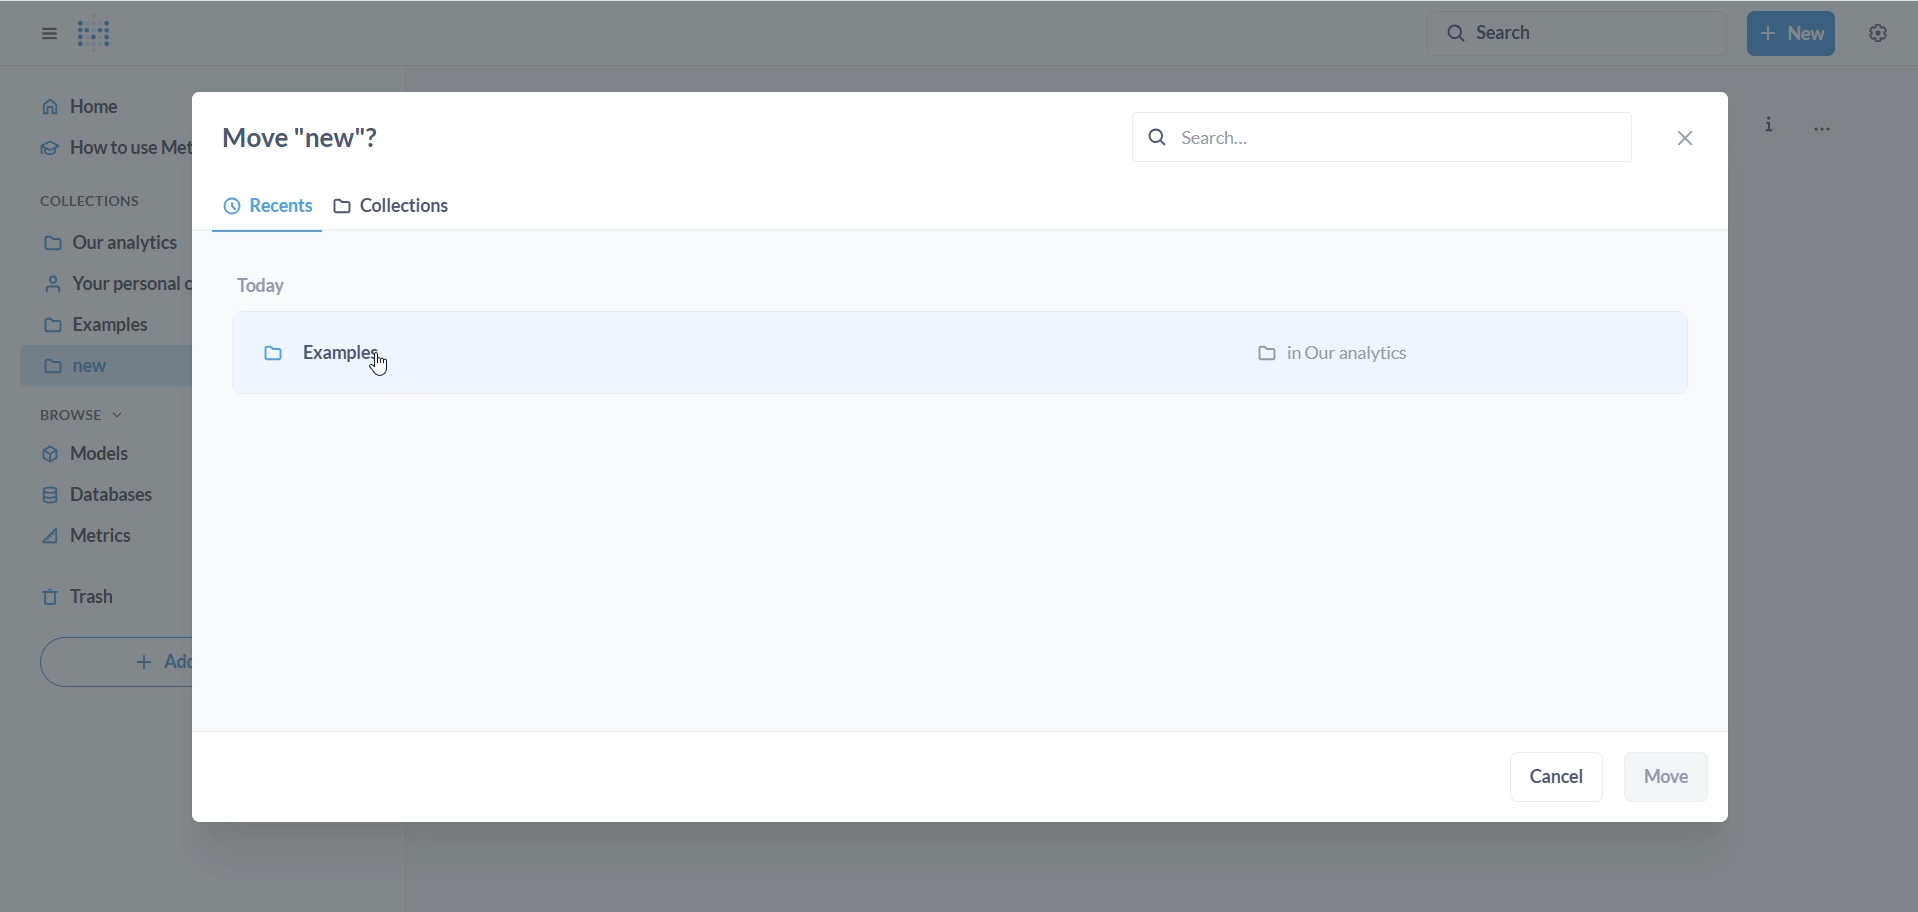 The height and width of the screenshot is (912, 1918). What do you see at coordinates (402, 210) in the screenshot?
I see `COLLECTIONS` at bounding box center [402, 210].